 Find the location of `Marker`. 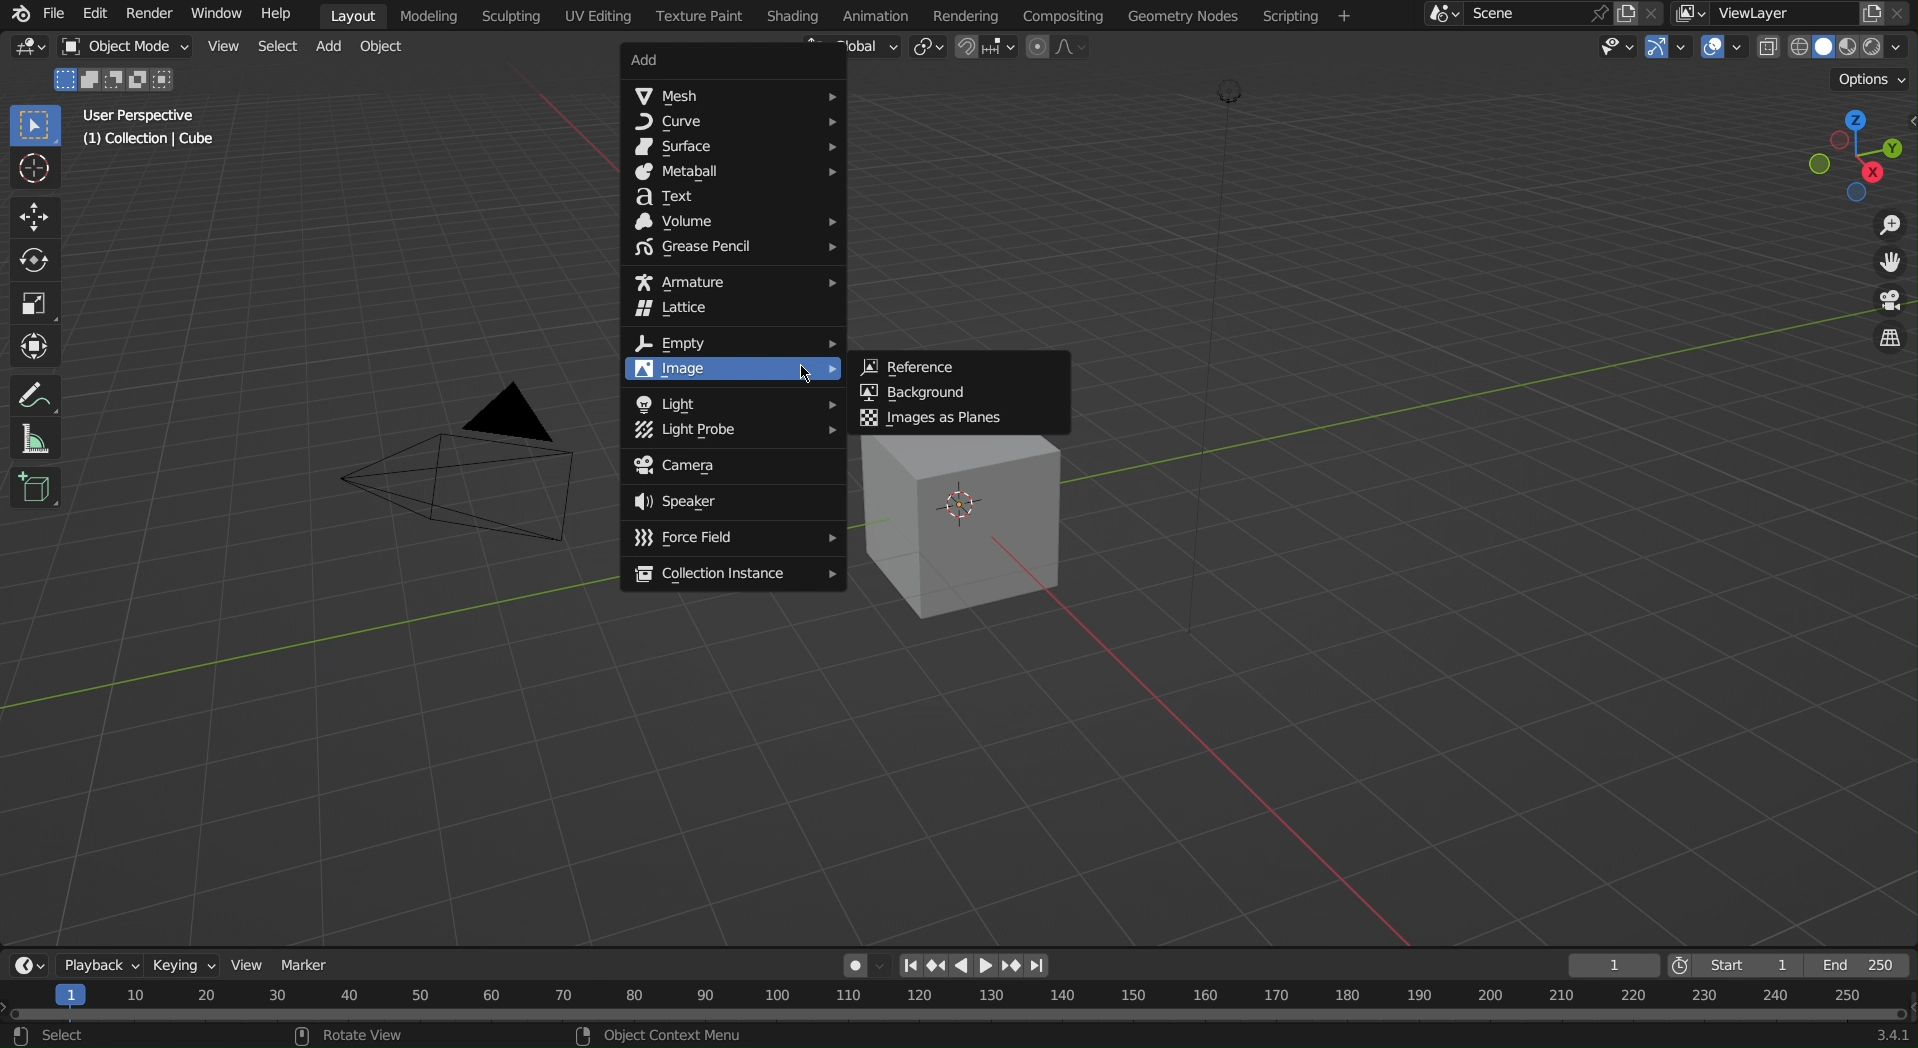

Marker is located at coordinates (312, 963).